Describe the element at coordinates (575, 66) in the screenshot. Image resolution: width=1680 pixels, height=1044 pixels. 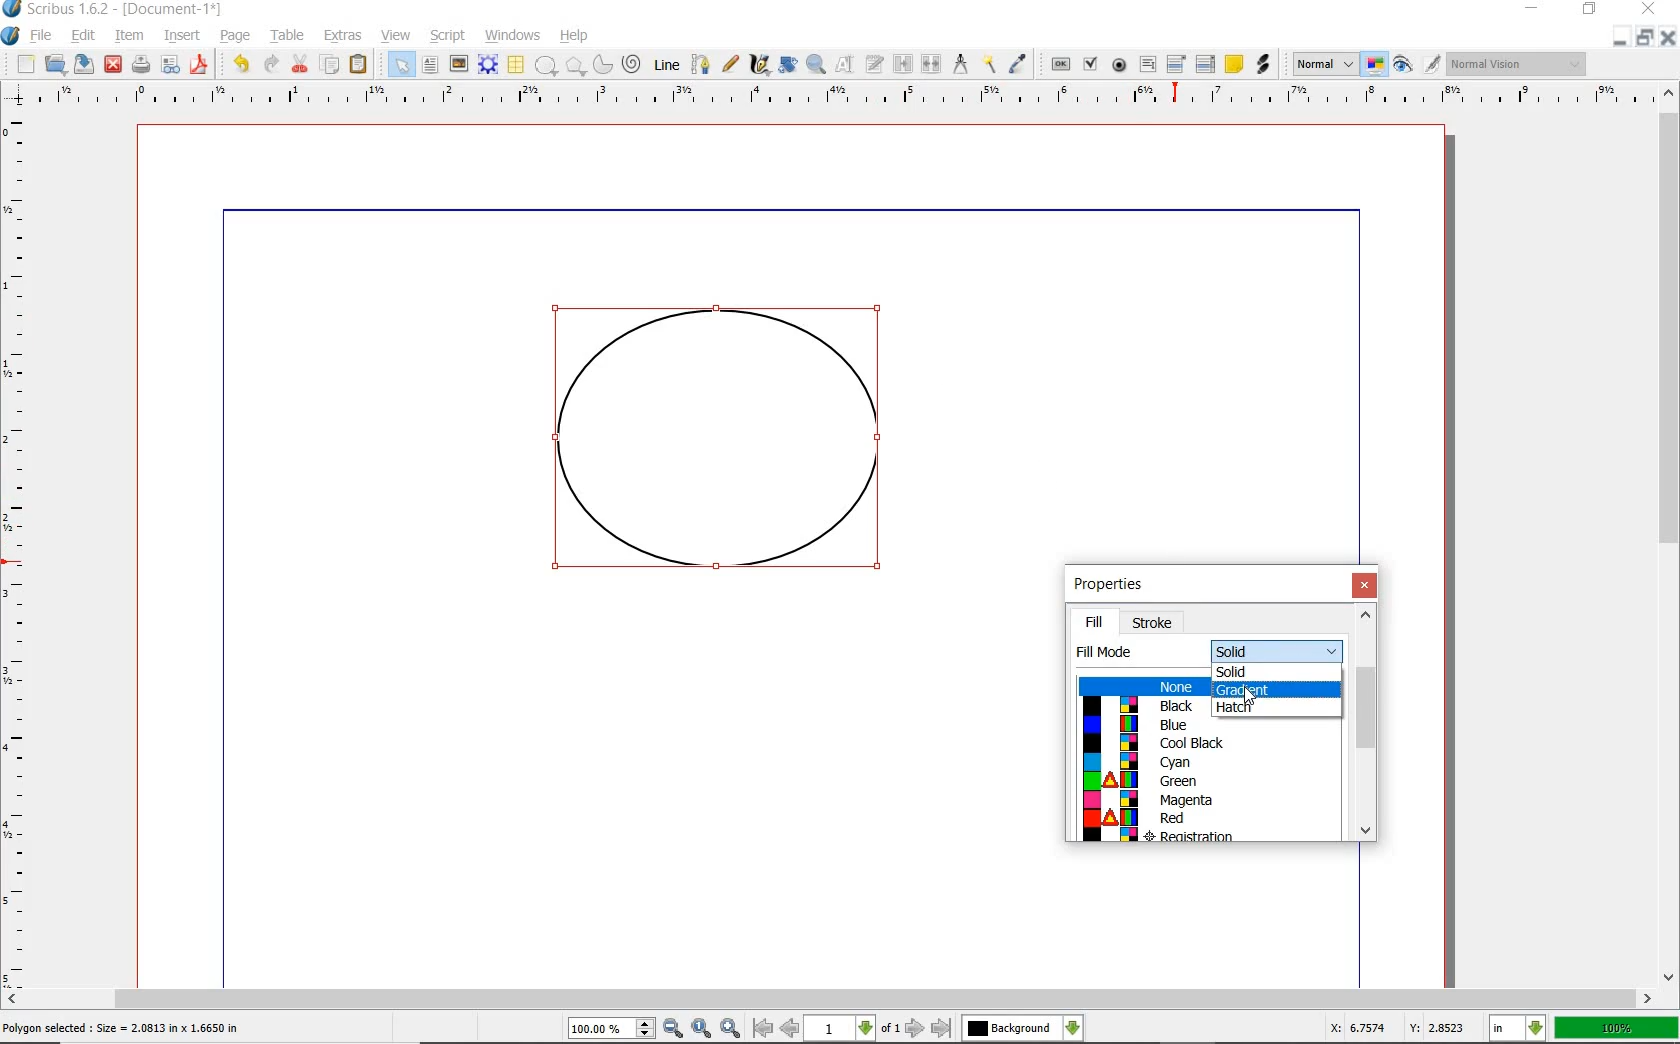
I see `POLYGON` at that location.